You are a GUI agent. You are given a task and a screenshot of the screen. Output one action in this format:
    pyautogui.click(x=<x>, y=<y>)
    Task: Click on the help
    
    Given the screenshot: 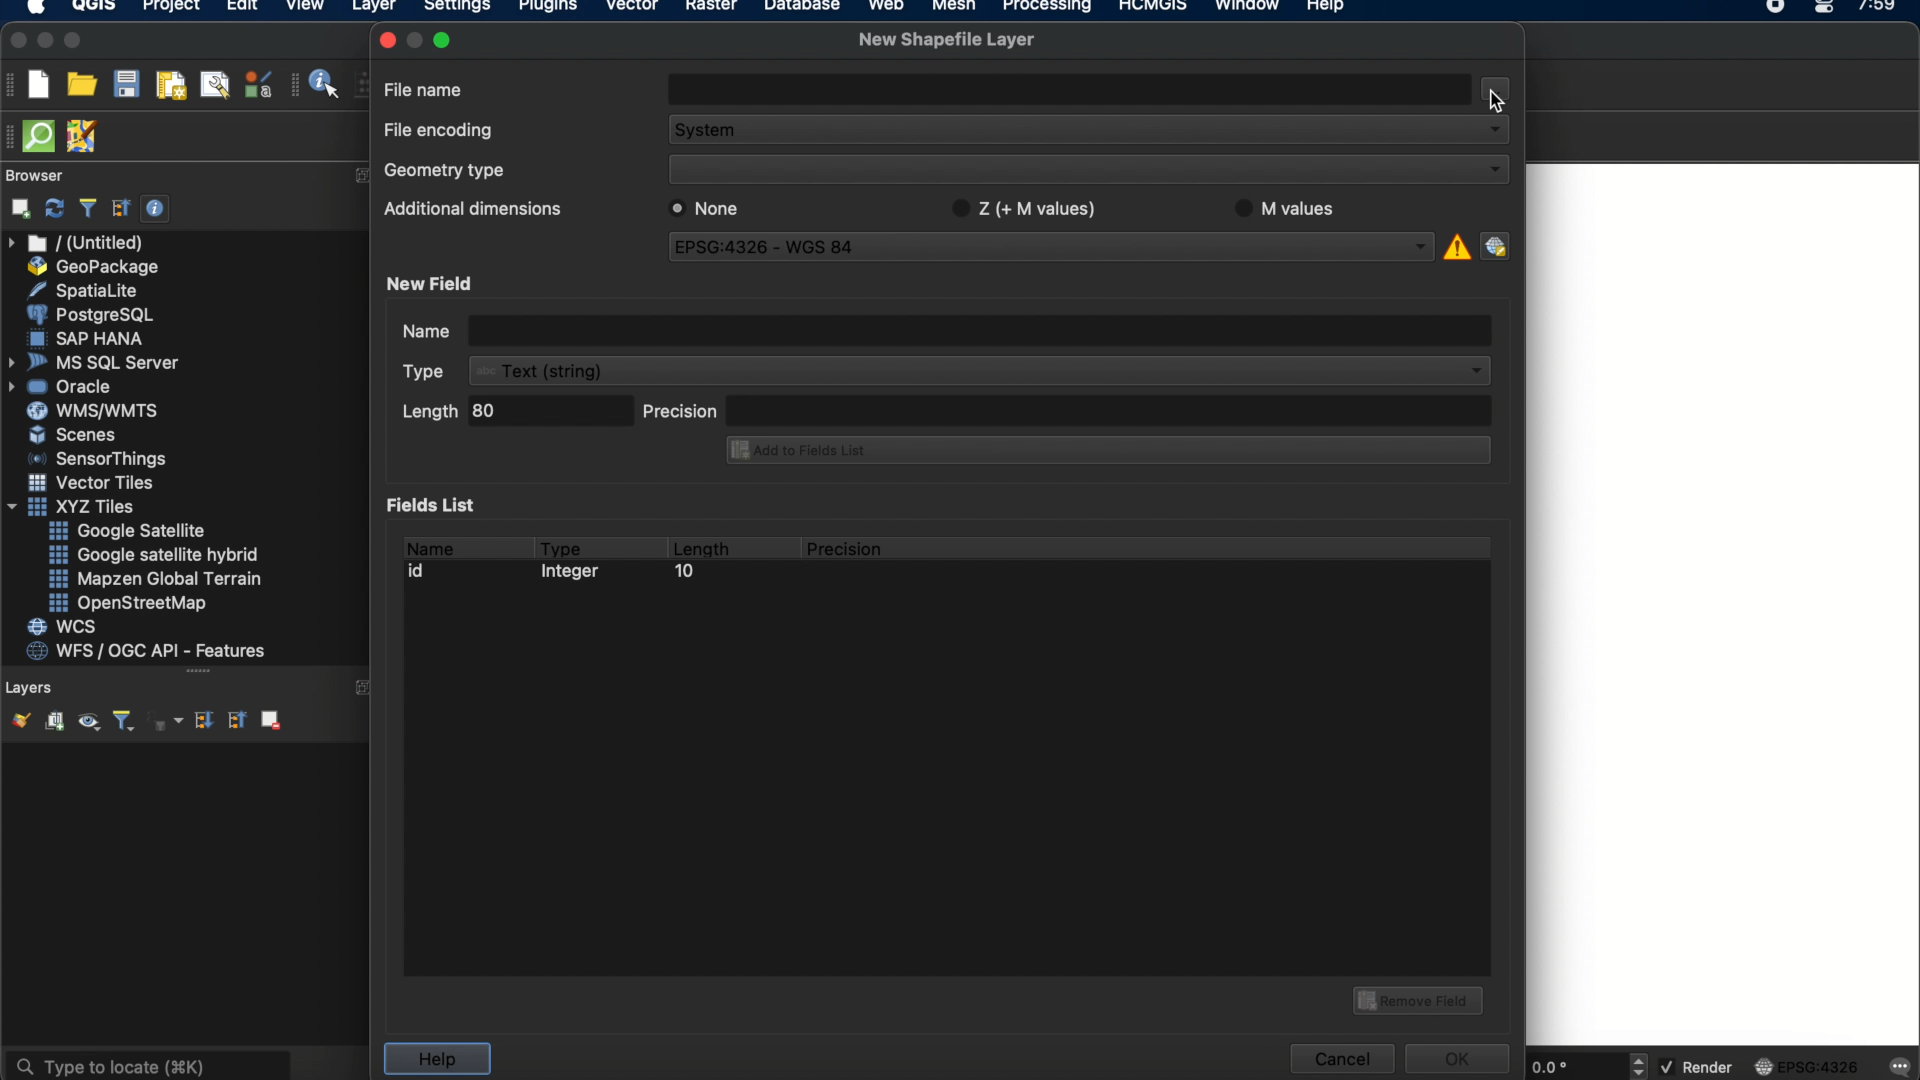 What is the action you would take?
    pyautogui.click(x=436, y=1059)
    